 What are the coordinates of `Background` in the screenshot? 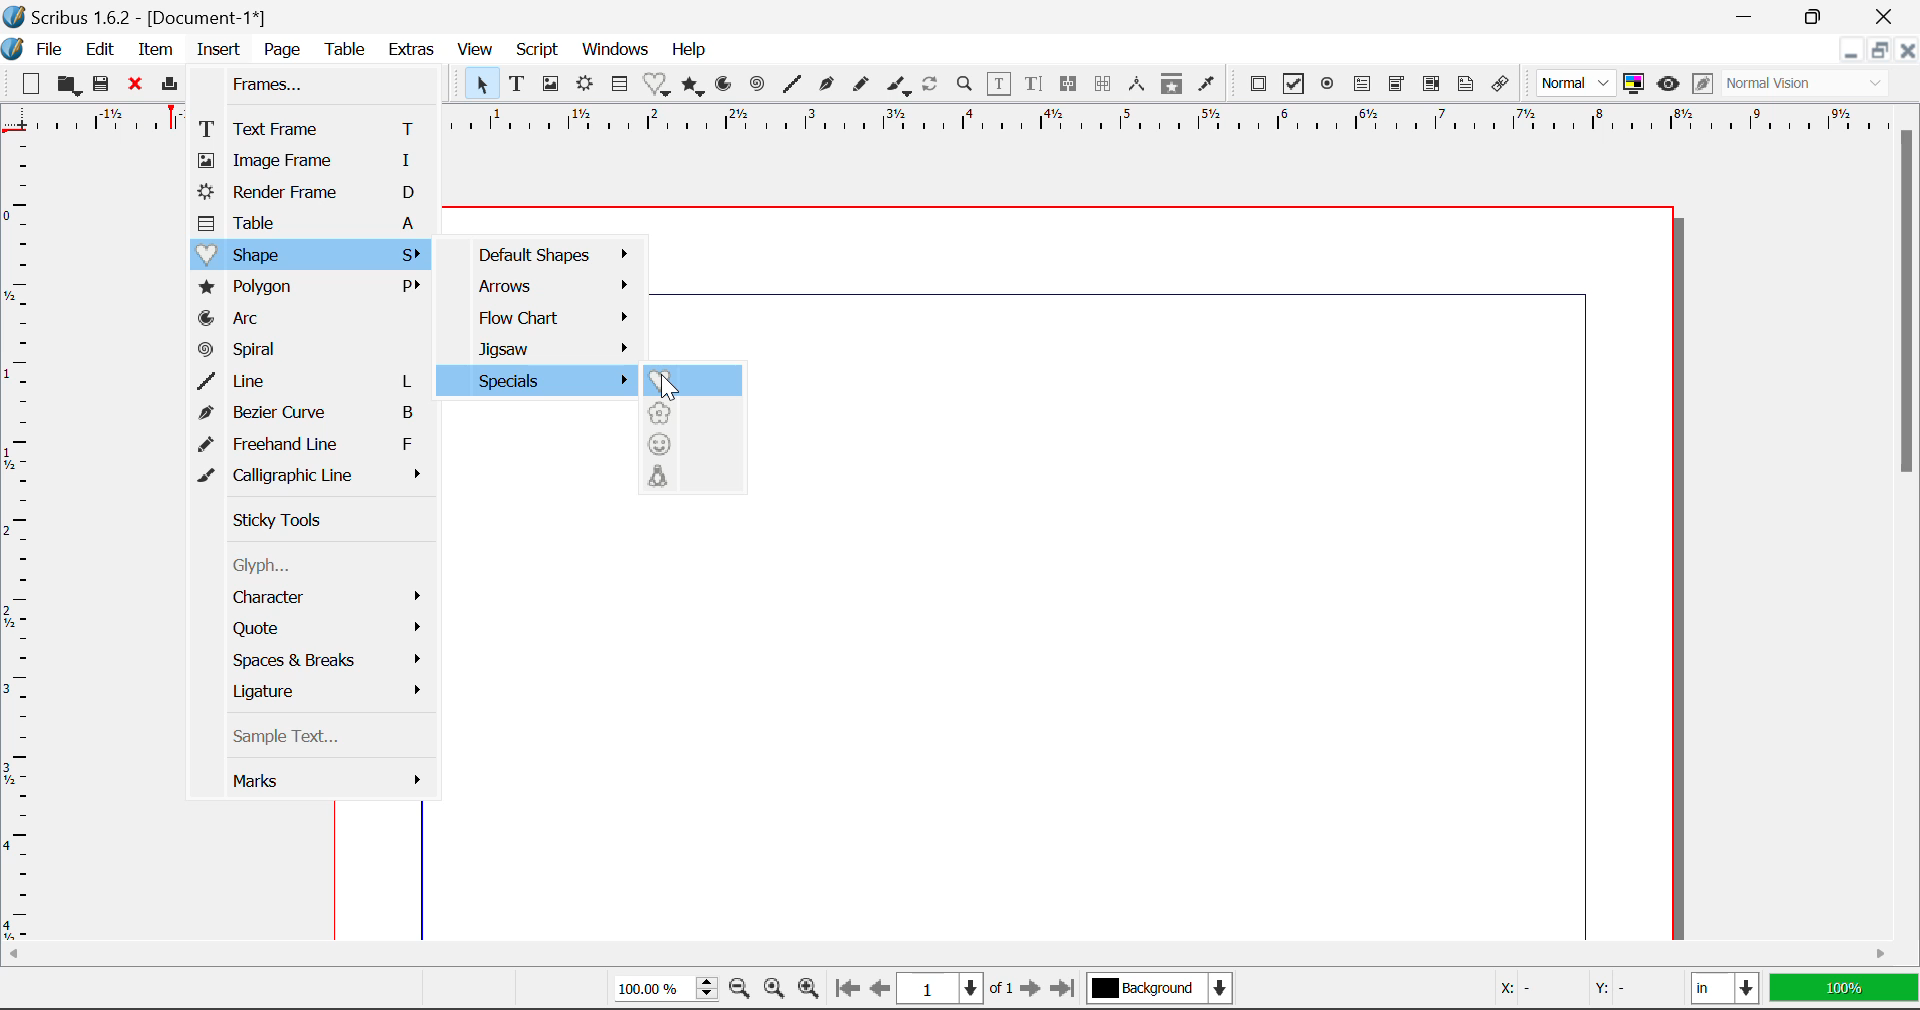 It's located at (1163, 990).